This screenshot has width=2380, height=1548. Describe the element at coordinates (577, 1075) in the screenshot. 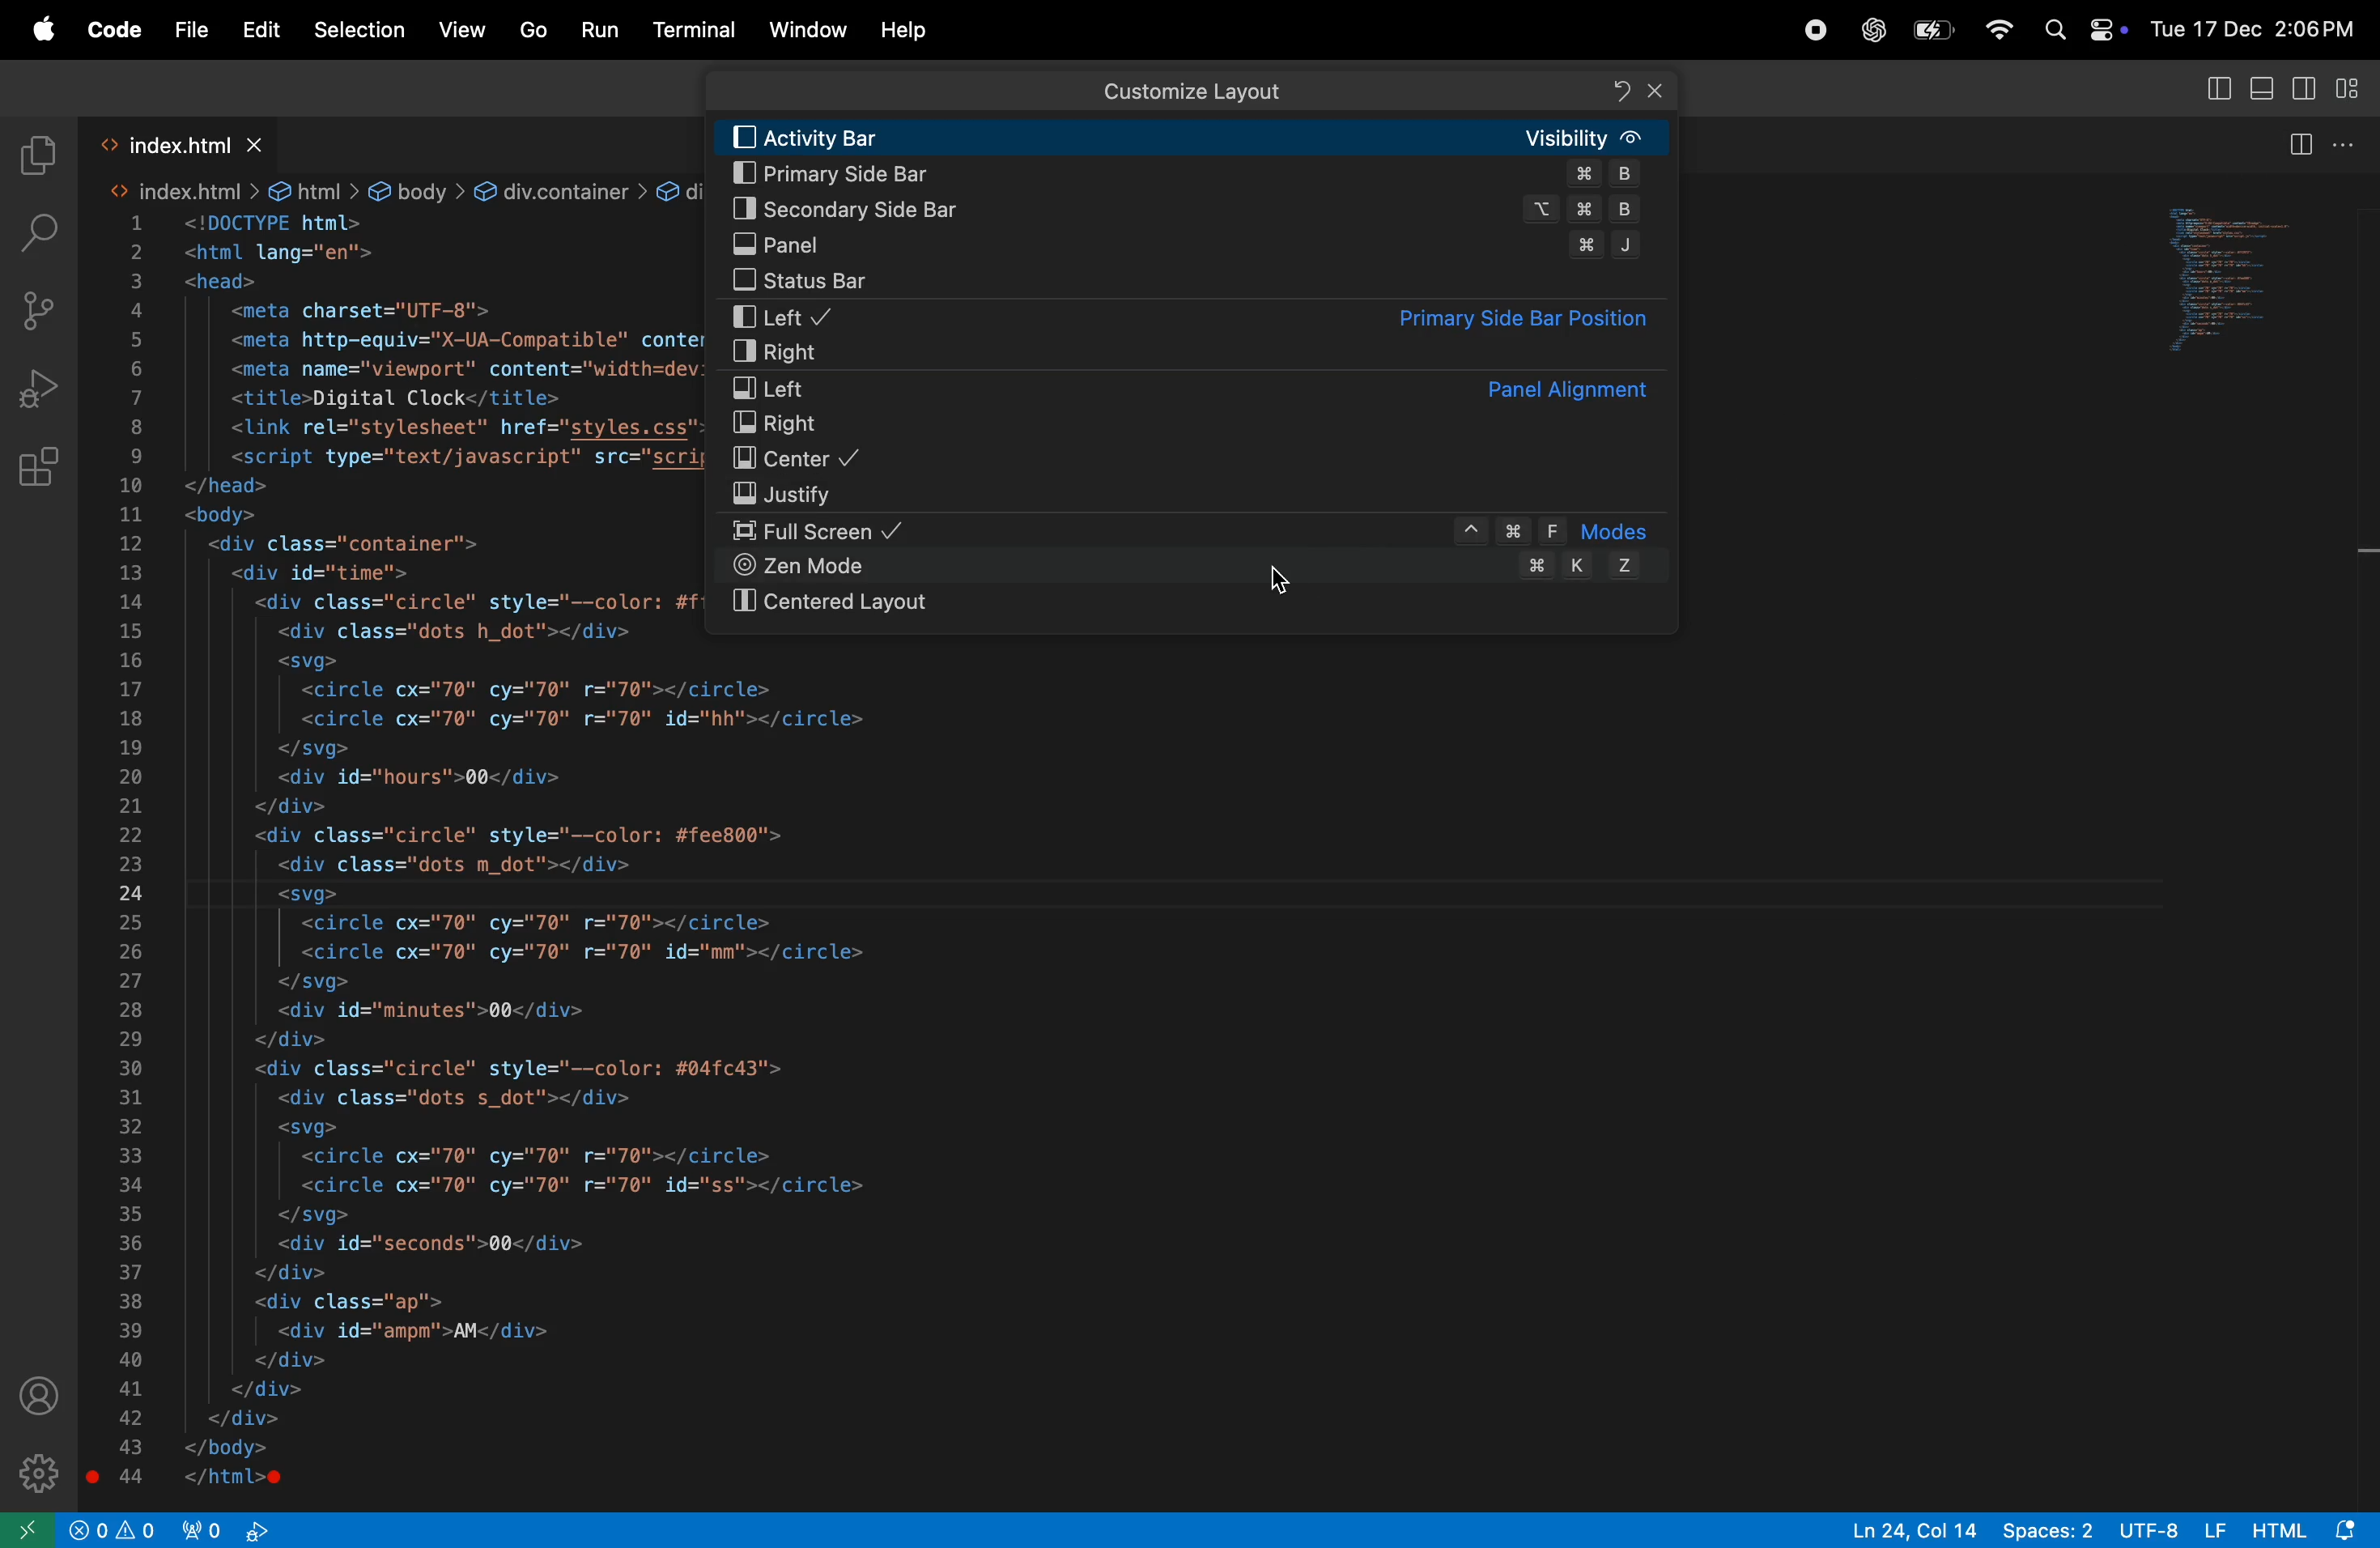

I see `<svg><circle cx="70" cy="70" r="70"></circle><circle cx="70" cy="70" r="70" id="hh"></circle></svg><div id="hours">00</div></div><div class="circle" style="--color: #fee800"><div class="dots m_dot"></div><svg><circle cx="70" cy="70" r="70"></circle><circle cx="70" cy="70" r="70" id="mm"></circle></svg><div id="minutes">00</div></div><div class="circle" style="--color: #04fc43"><div class="dots s_dot"></div><svg><circle cx="70" cy="70" r="70"></circle><circle cx="70" cy="70" r="70" id="ss"></circle></svg><div id="seconds">00</div></div><div class="ap"><div id="ampm">AM</div></div></div></div></body></html>` at that location.